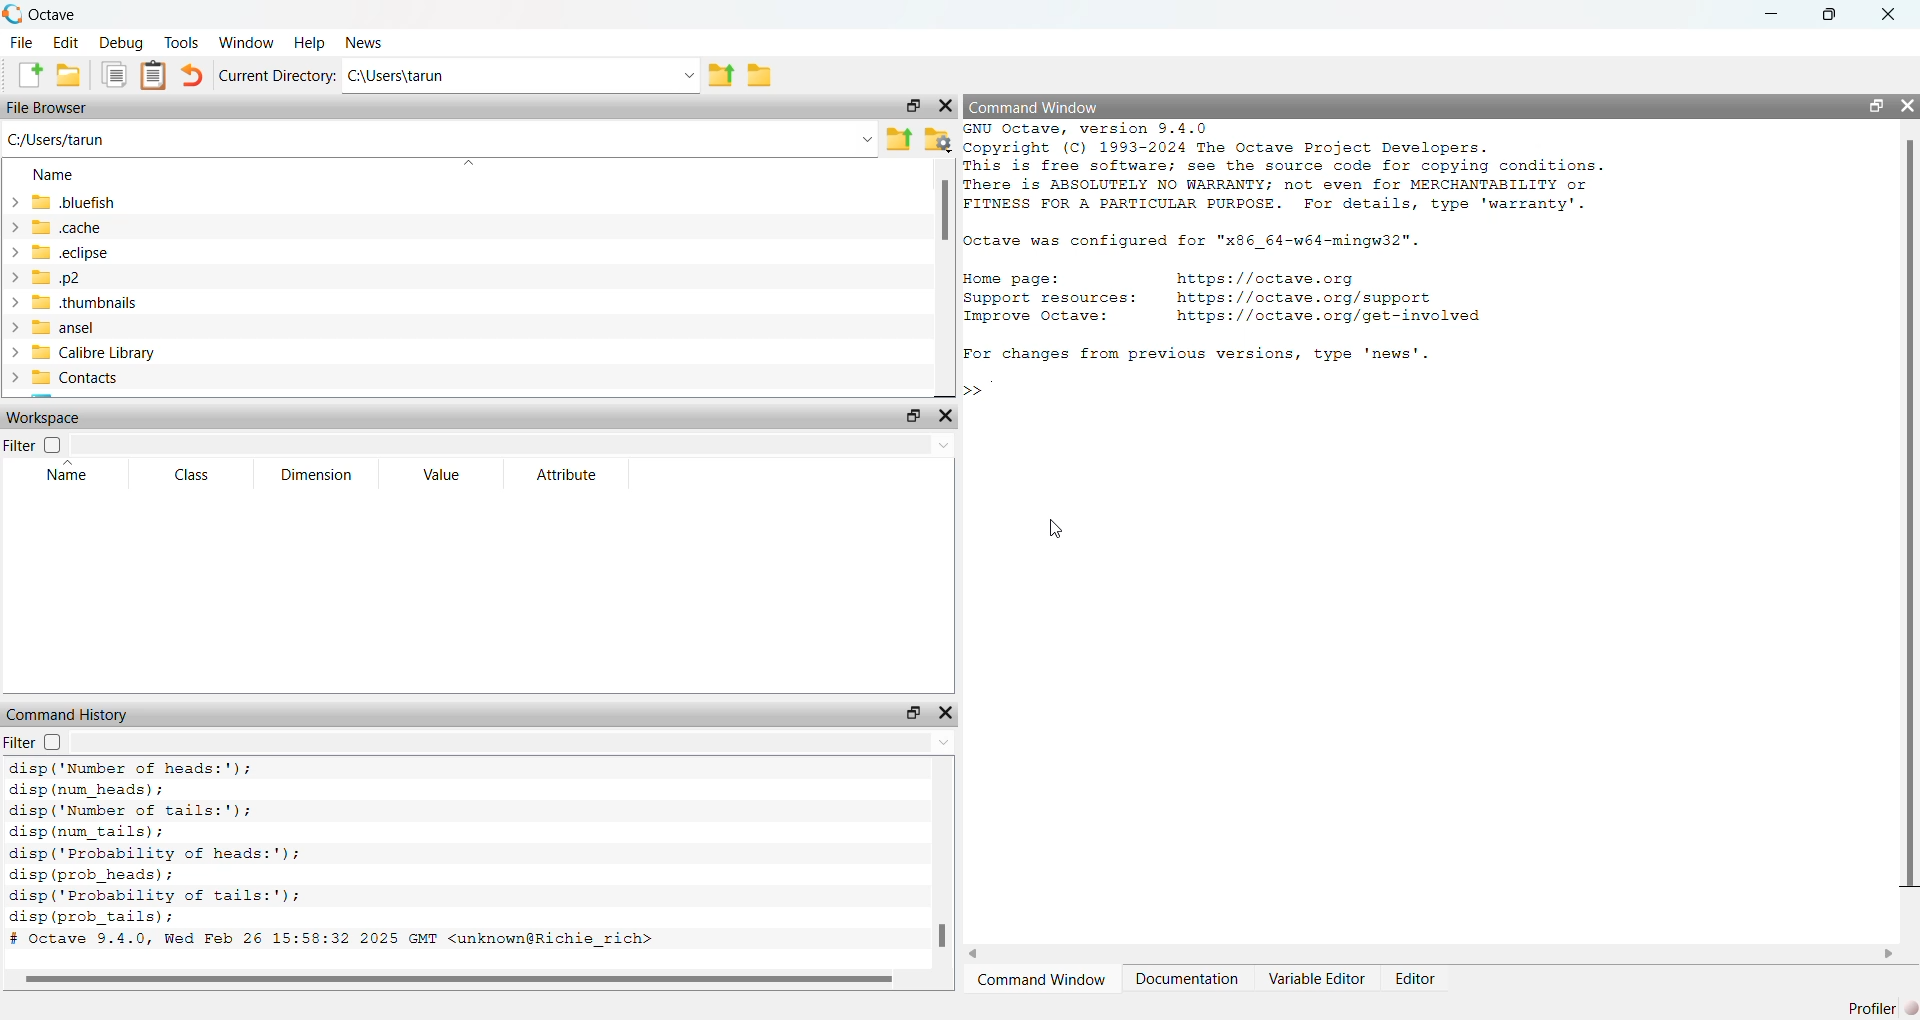  I want to click on Window, so click(247, 42).